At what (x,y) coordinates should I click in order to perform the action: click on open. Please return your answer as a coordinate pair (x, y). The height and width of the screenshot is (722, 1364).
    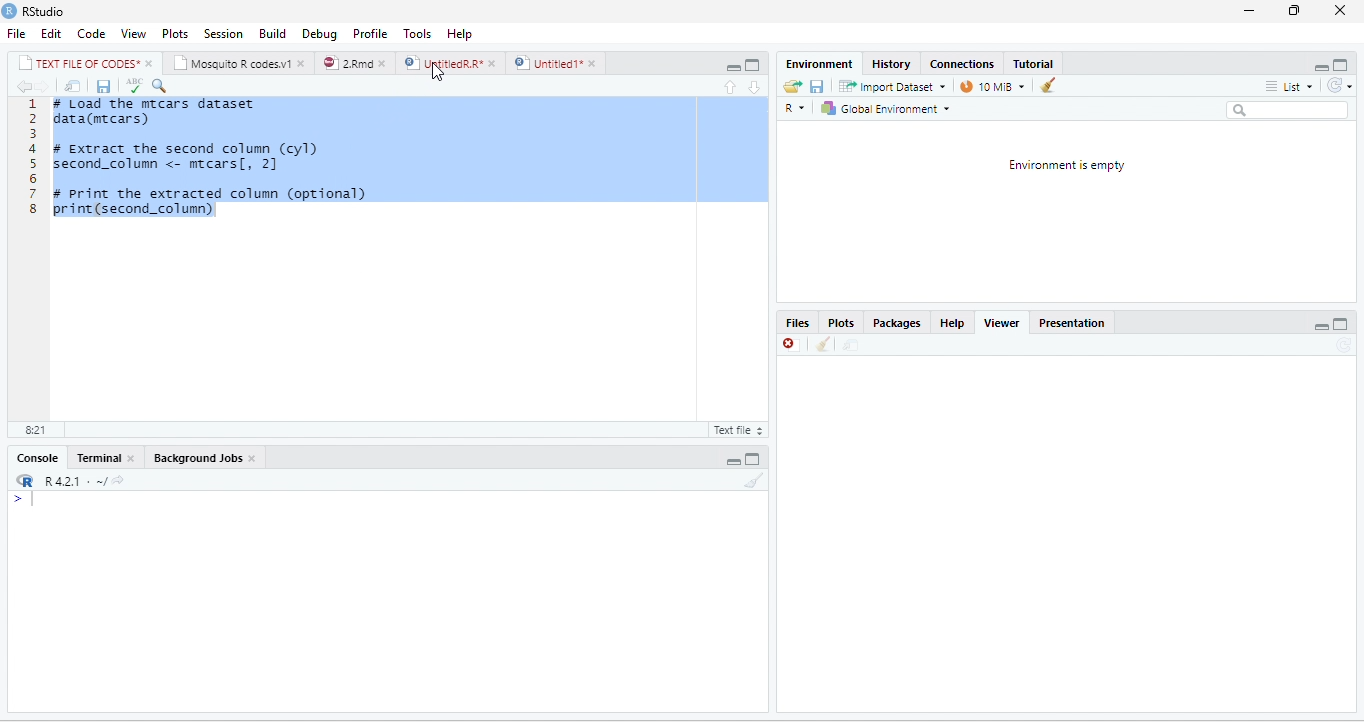
    Looking at the image, I should click on (789, 87).